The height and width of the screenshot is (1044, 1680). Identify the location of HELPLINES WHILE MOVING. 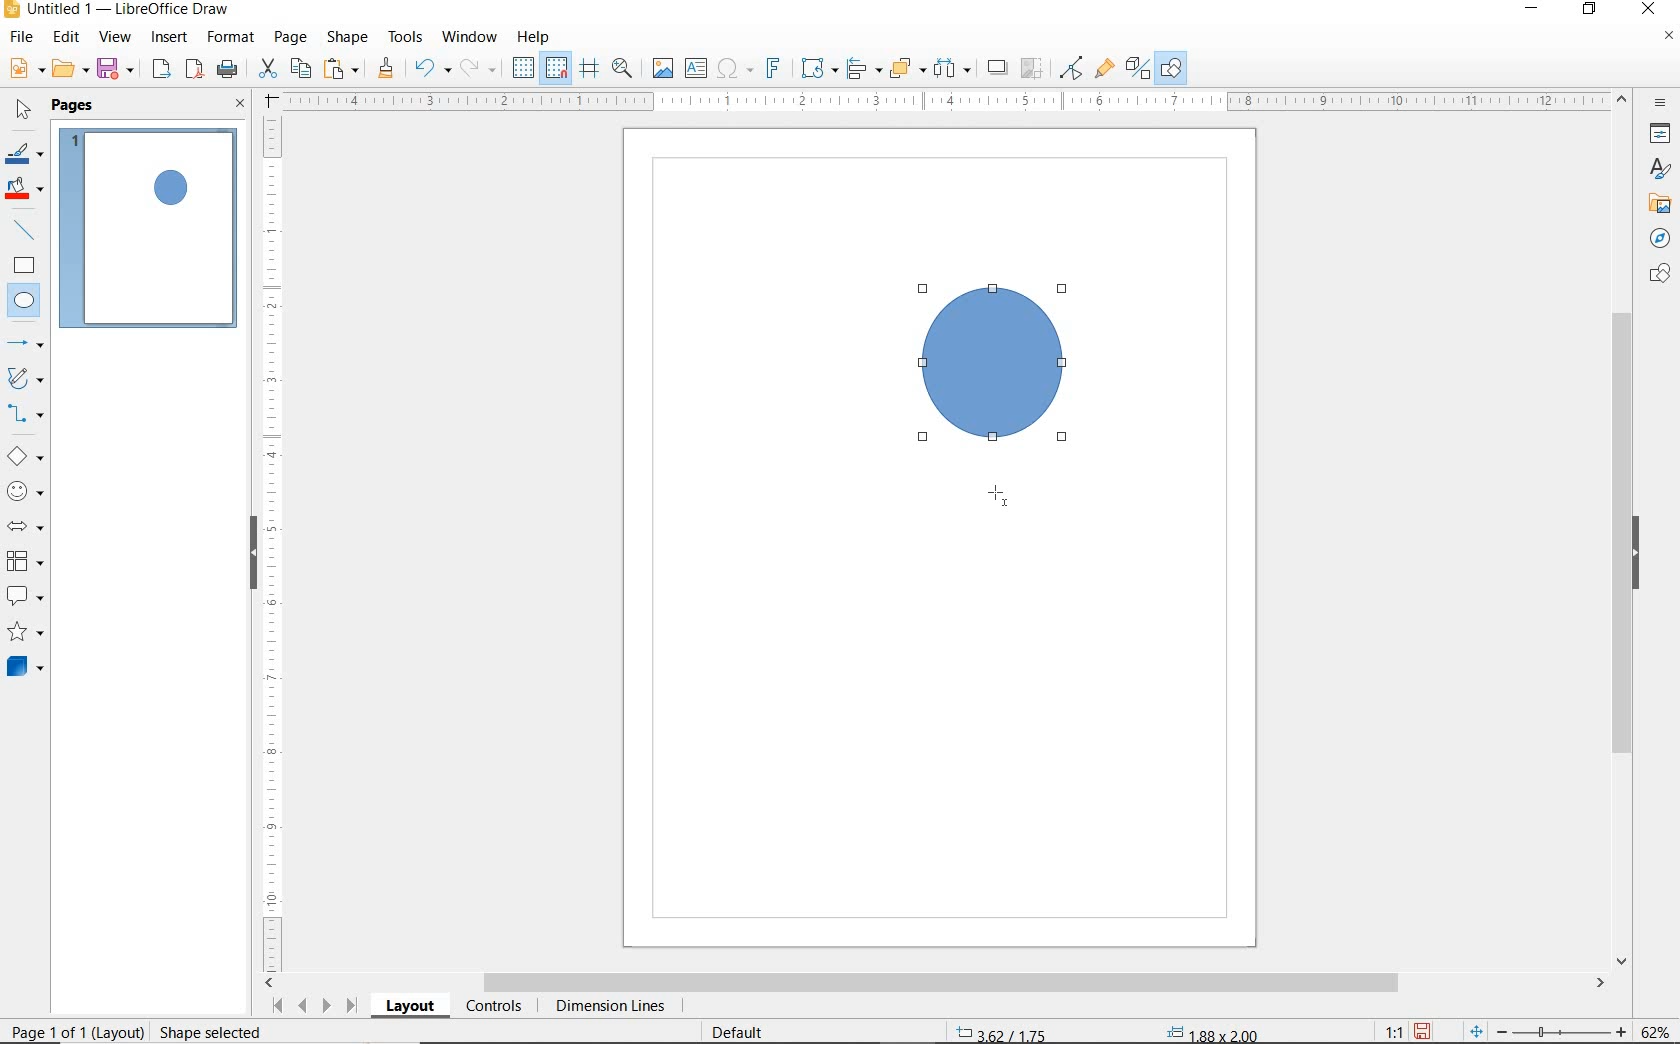
(589, 69).